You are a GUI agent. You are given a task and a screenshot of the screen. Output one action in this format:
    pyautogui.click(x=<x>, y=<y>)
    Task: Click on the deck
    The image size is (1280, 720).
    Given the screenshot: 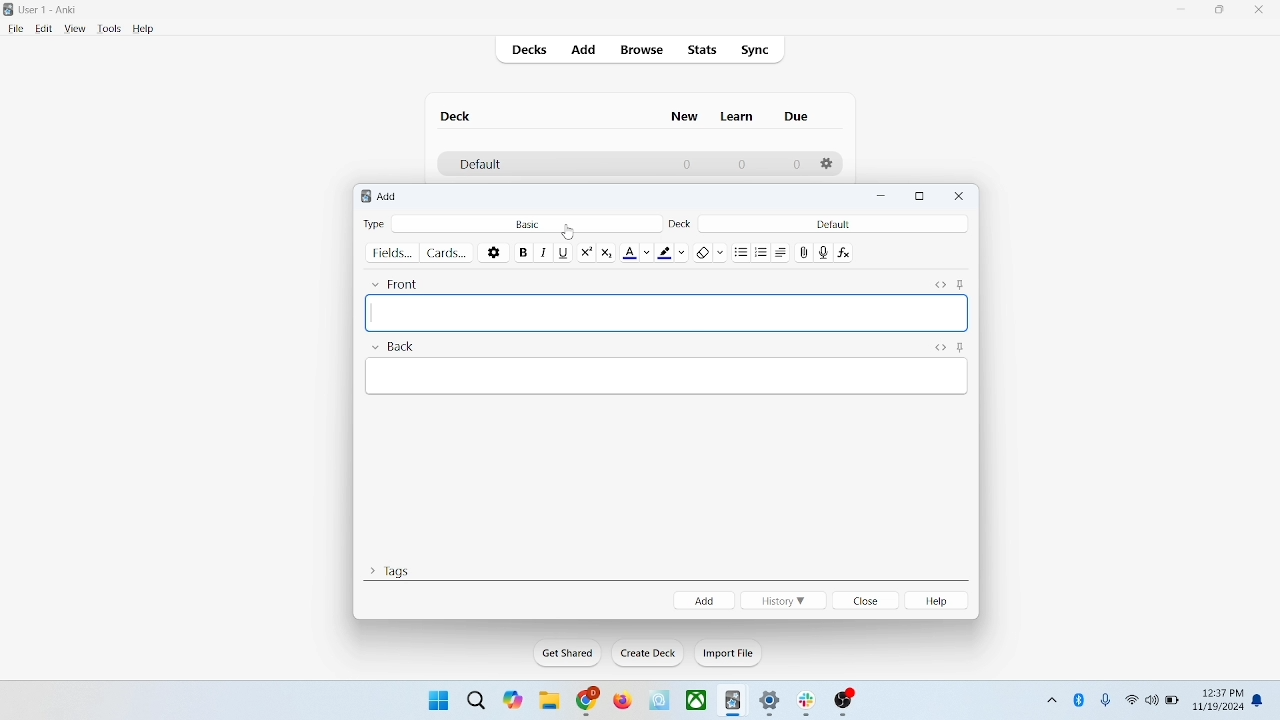 What is the action you would take?
    pyautogui.click(x=680, y=223)
    